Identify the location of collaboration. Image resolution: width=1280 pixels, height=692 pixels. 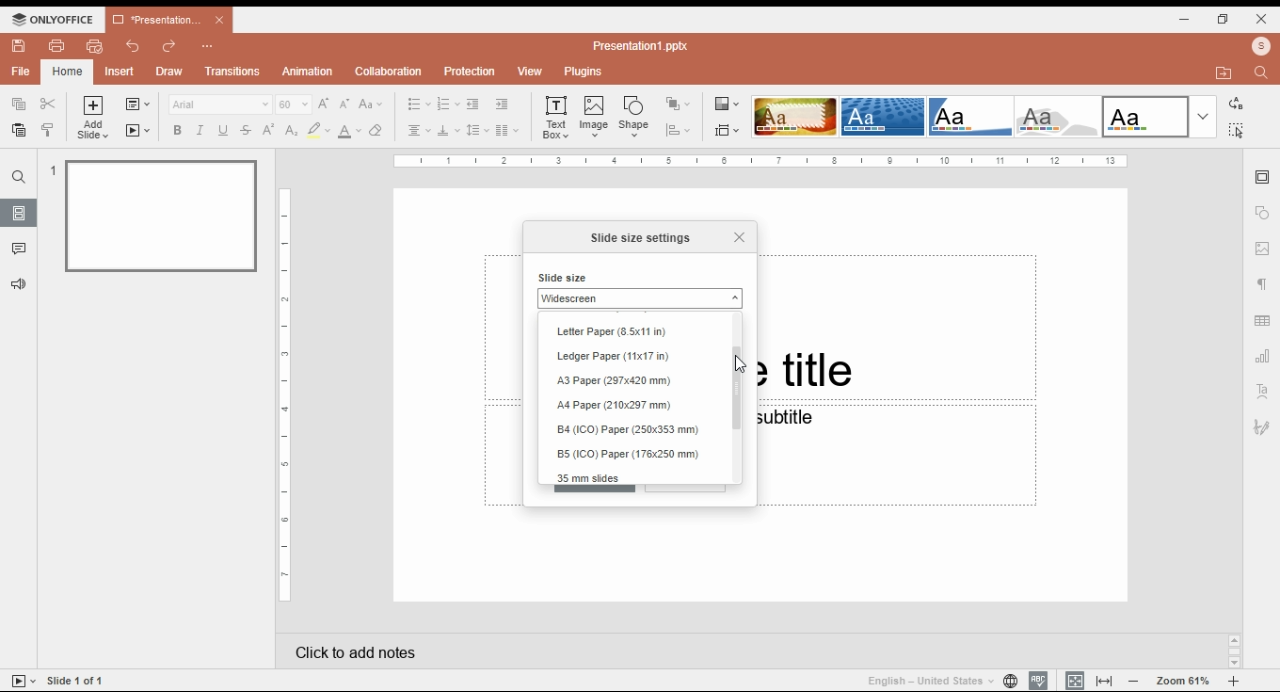
(388, 71).